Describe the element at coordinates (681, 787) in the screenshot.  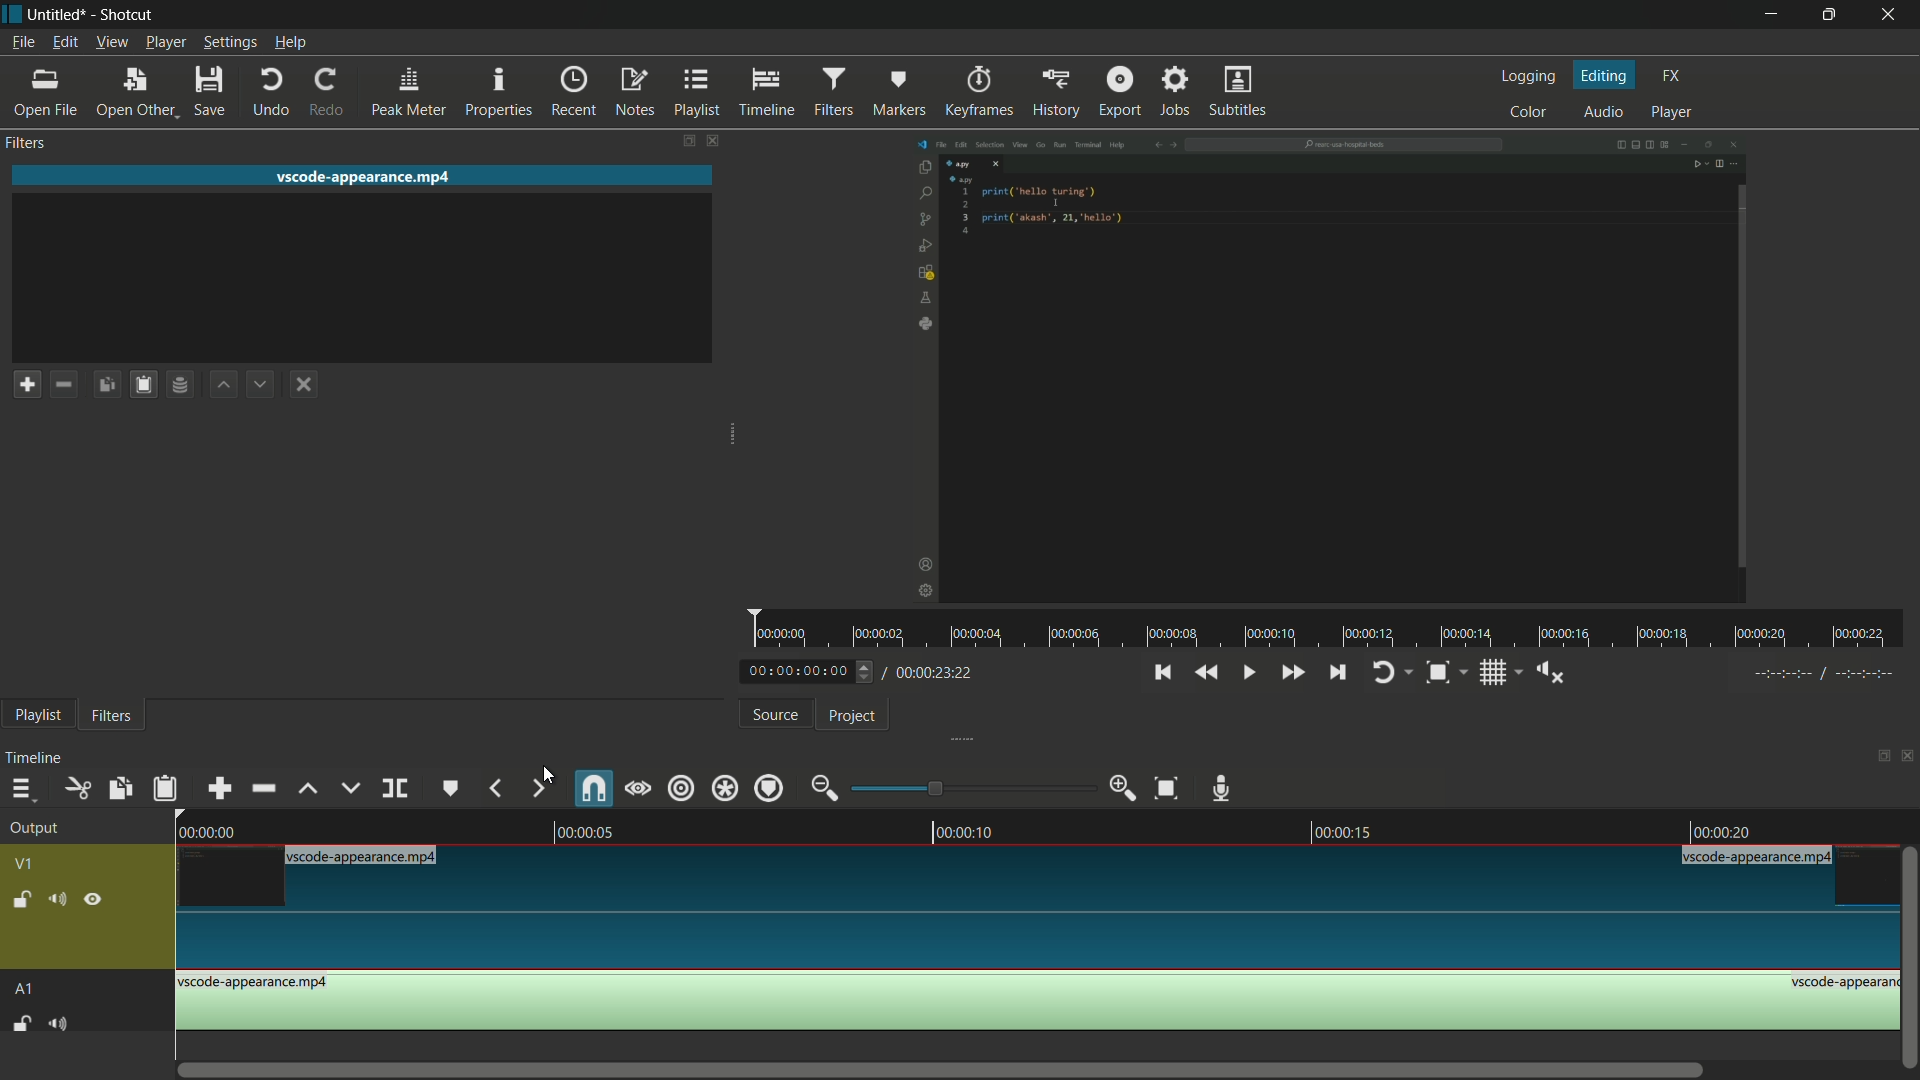
I see `ripple` at that location.